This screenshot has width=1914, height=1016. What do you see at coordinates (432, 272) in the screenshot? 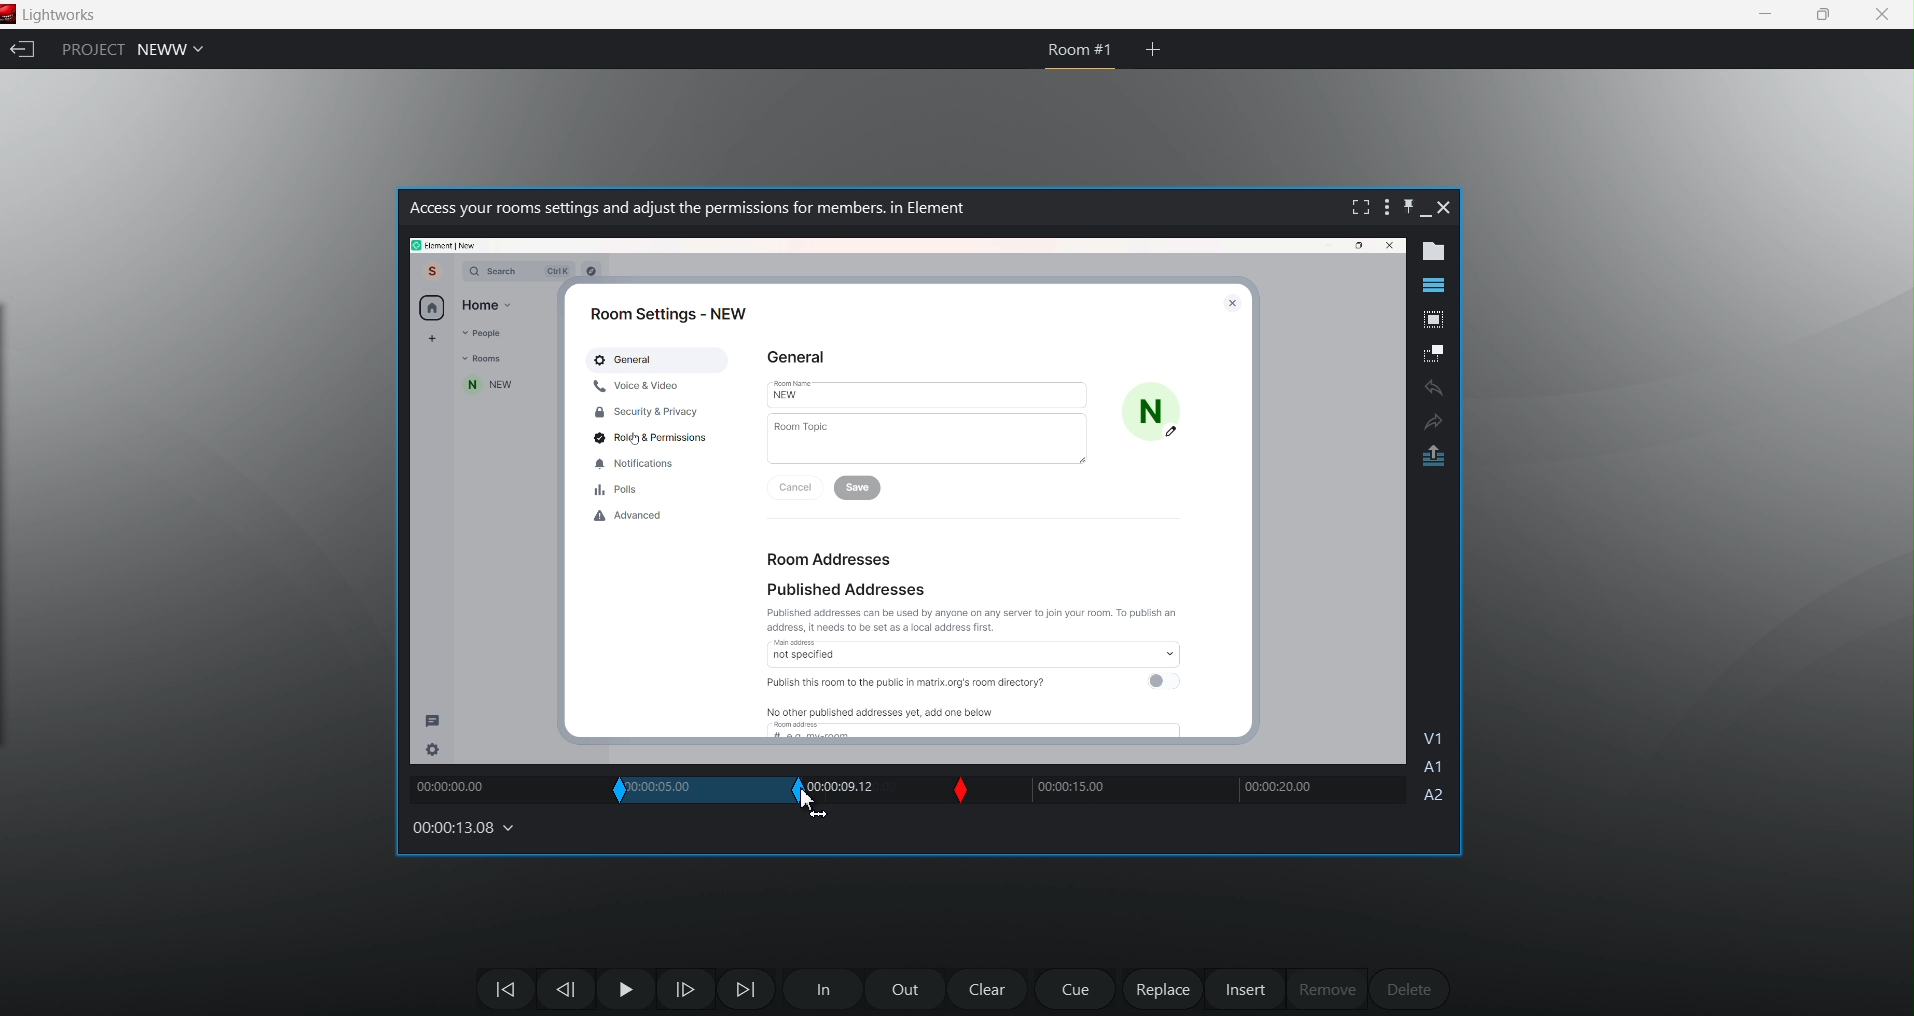
I see `Account` at bounding box center [432, 272].